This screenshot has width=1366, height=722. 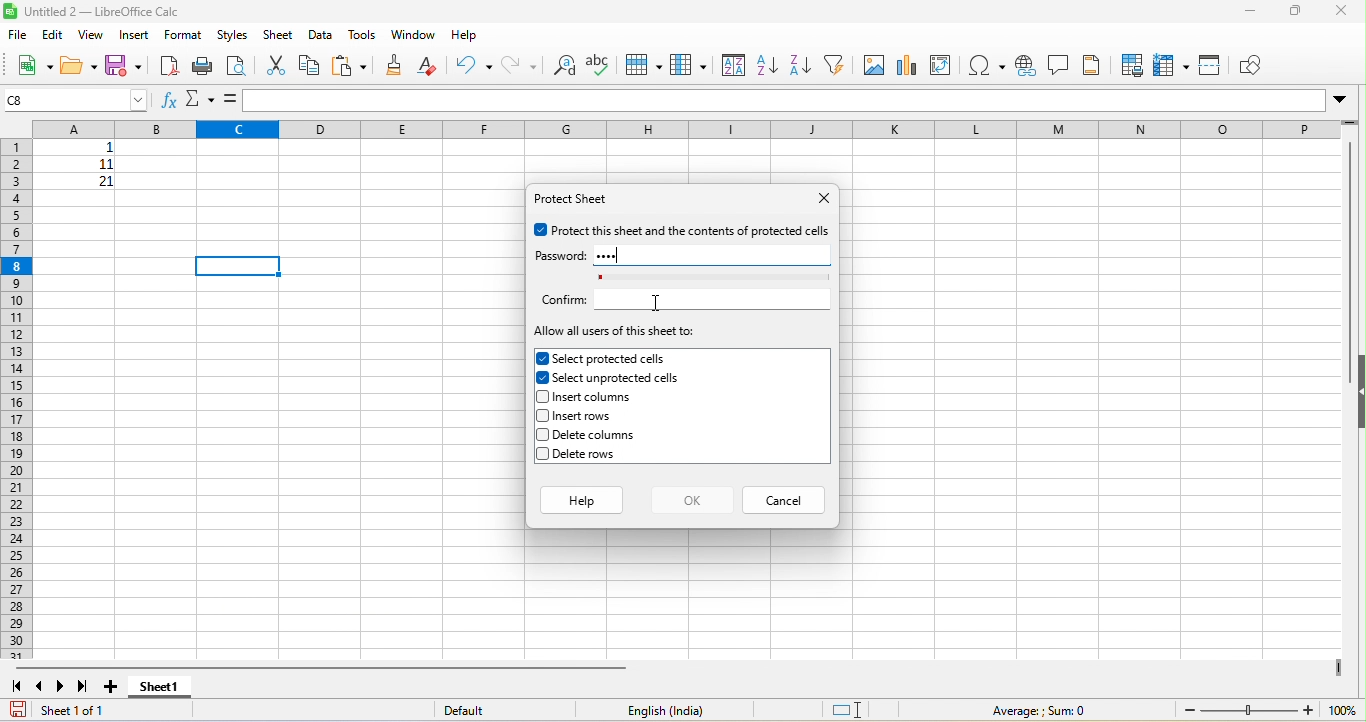 I want to click on header and footer, so click(x=1095, y=65).